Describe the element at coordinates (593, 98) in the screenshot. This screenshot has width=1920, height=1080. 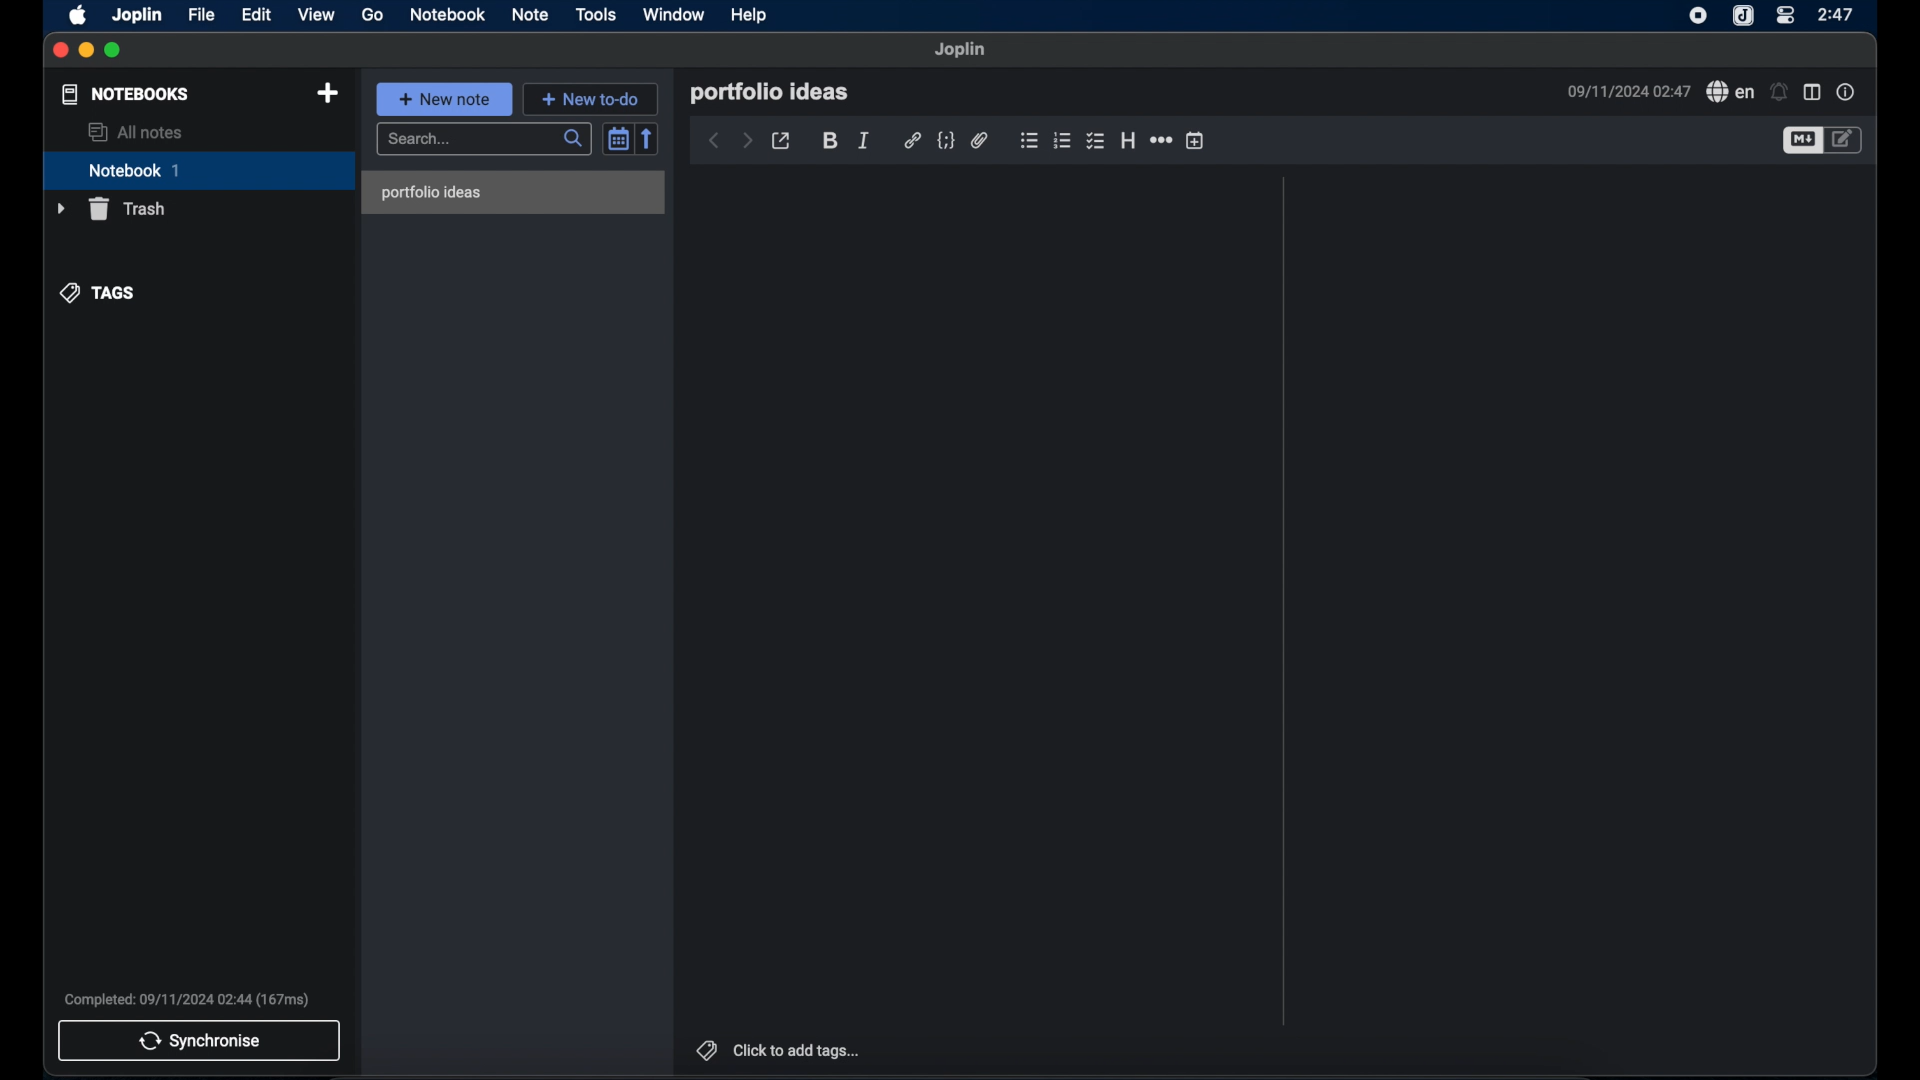
I see `new to-do` at that location.